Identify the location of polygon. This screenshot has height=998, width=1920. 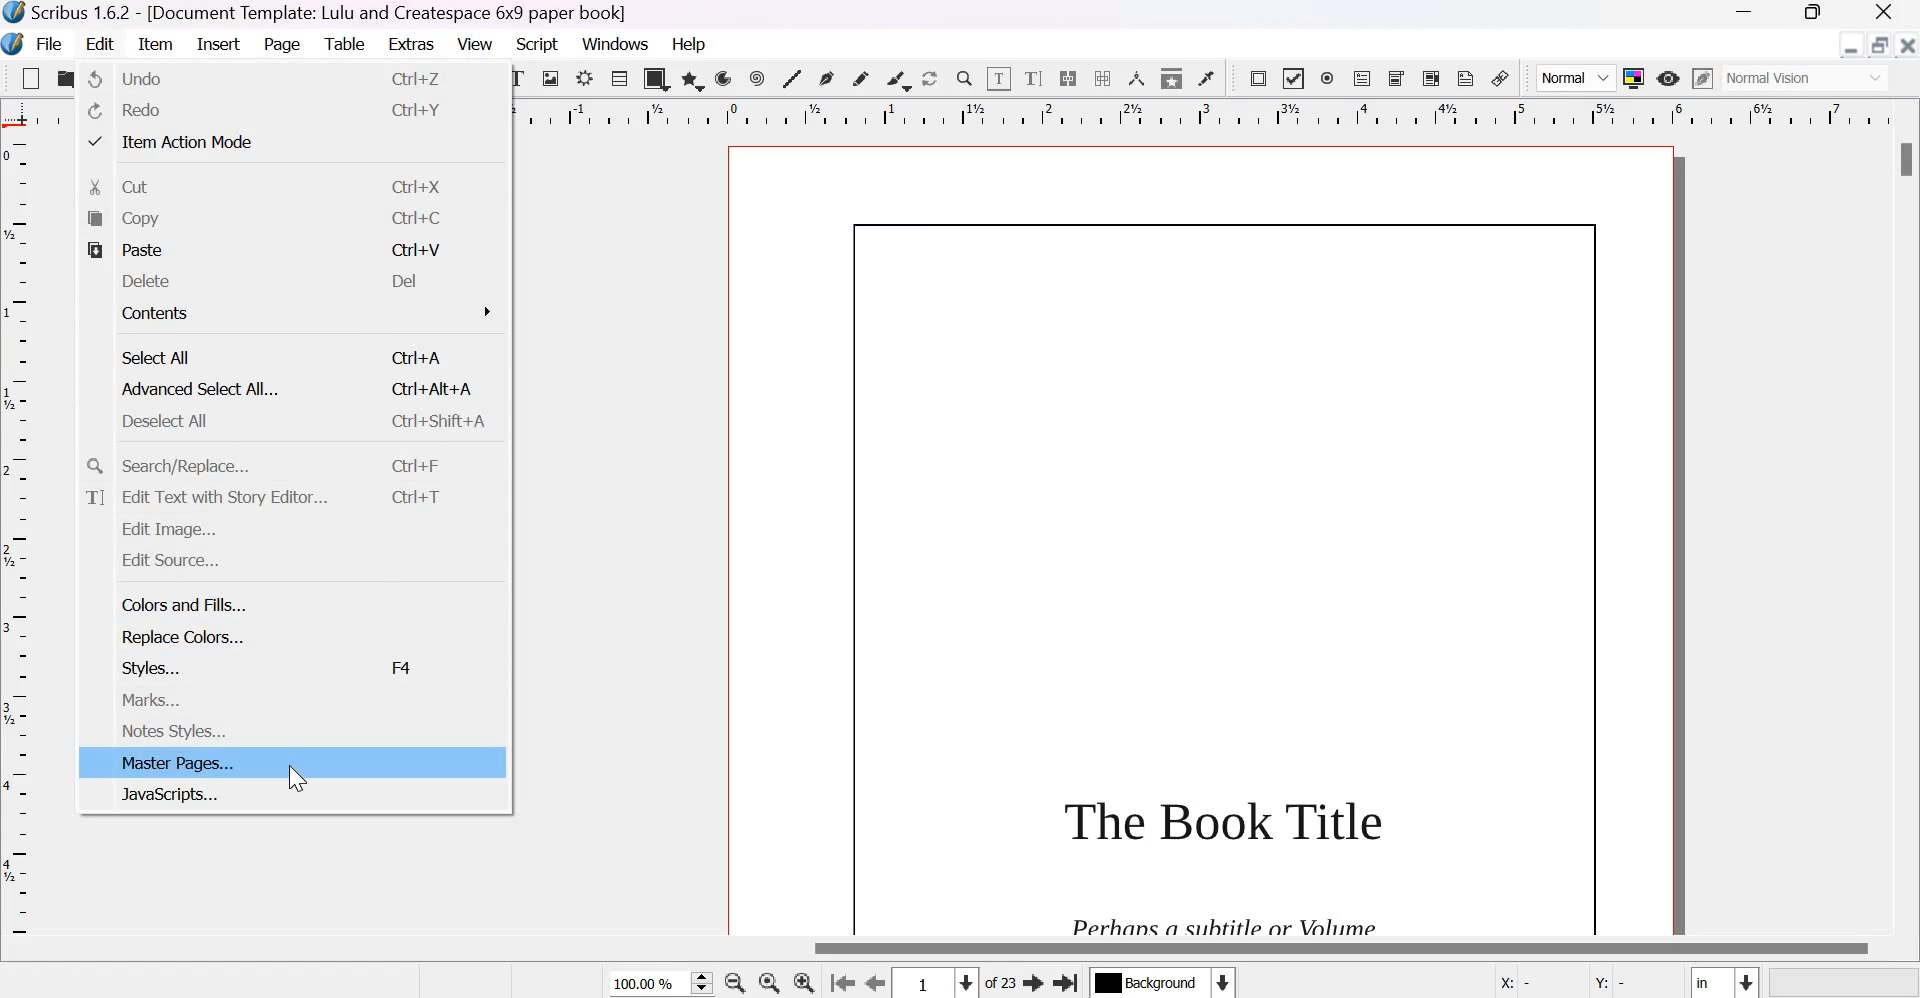
(692, 79).